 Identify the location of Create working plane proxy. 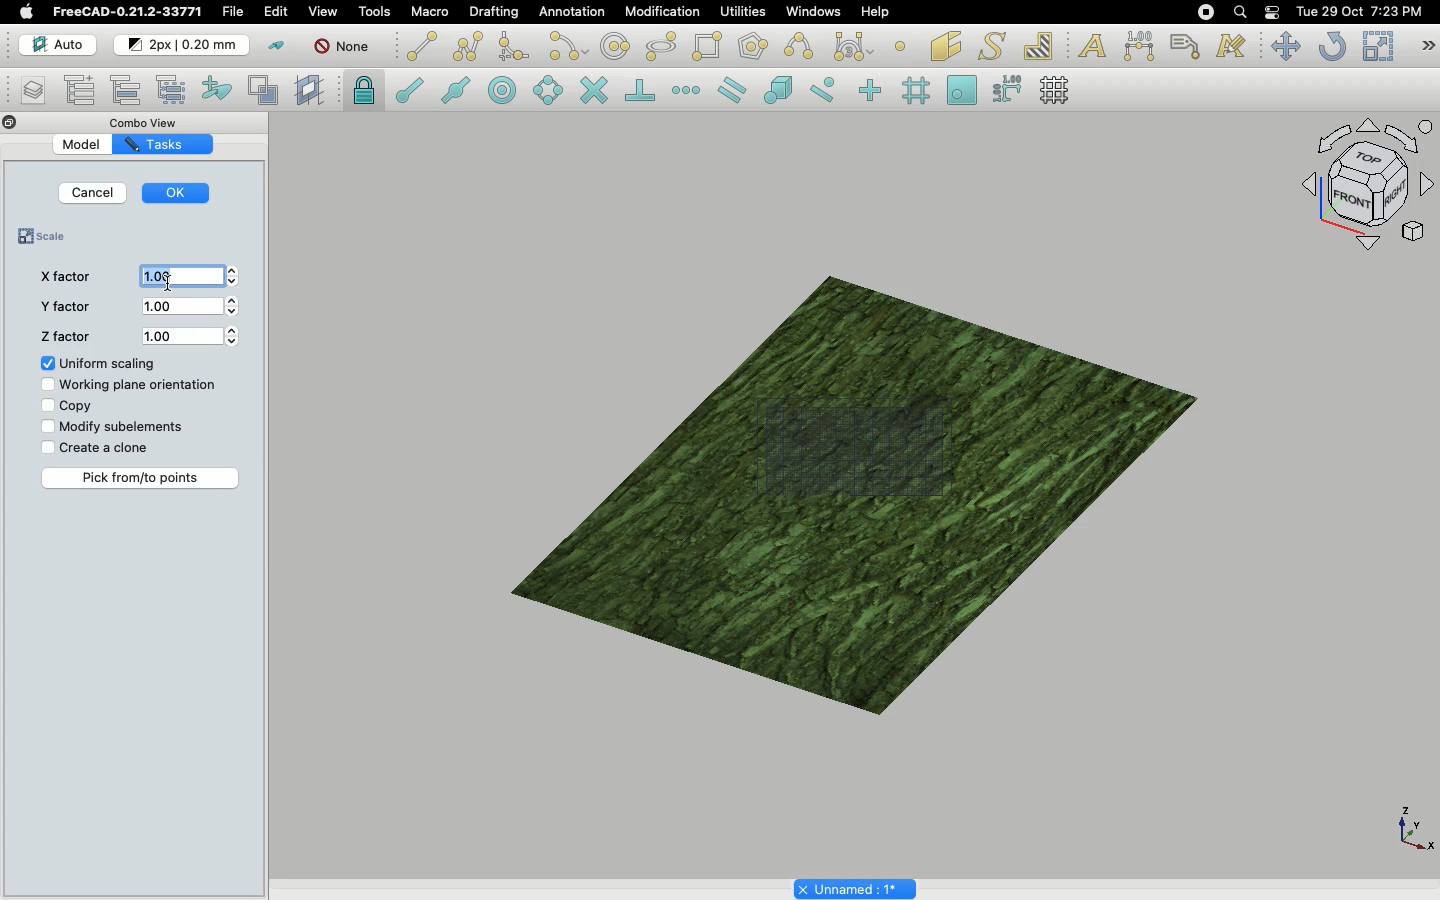
(312, 92).